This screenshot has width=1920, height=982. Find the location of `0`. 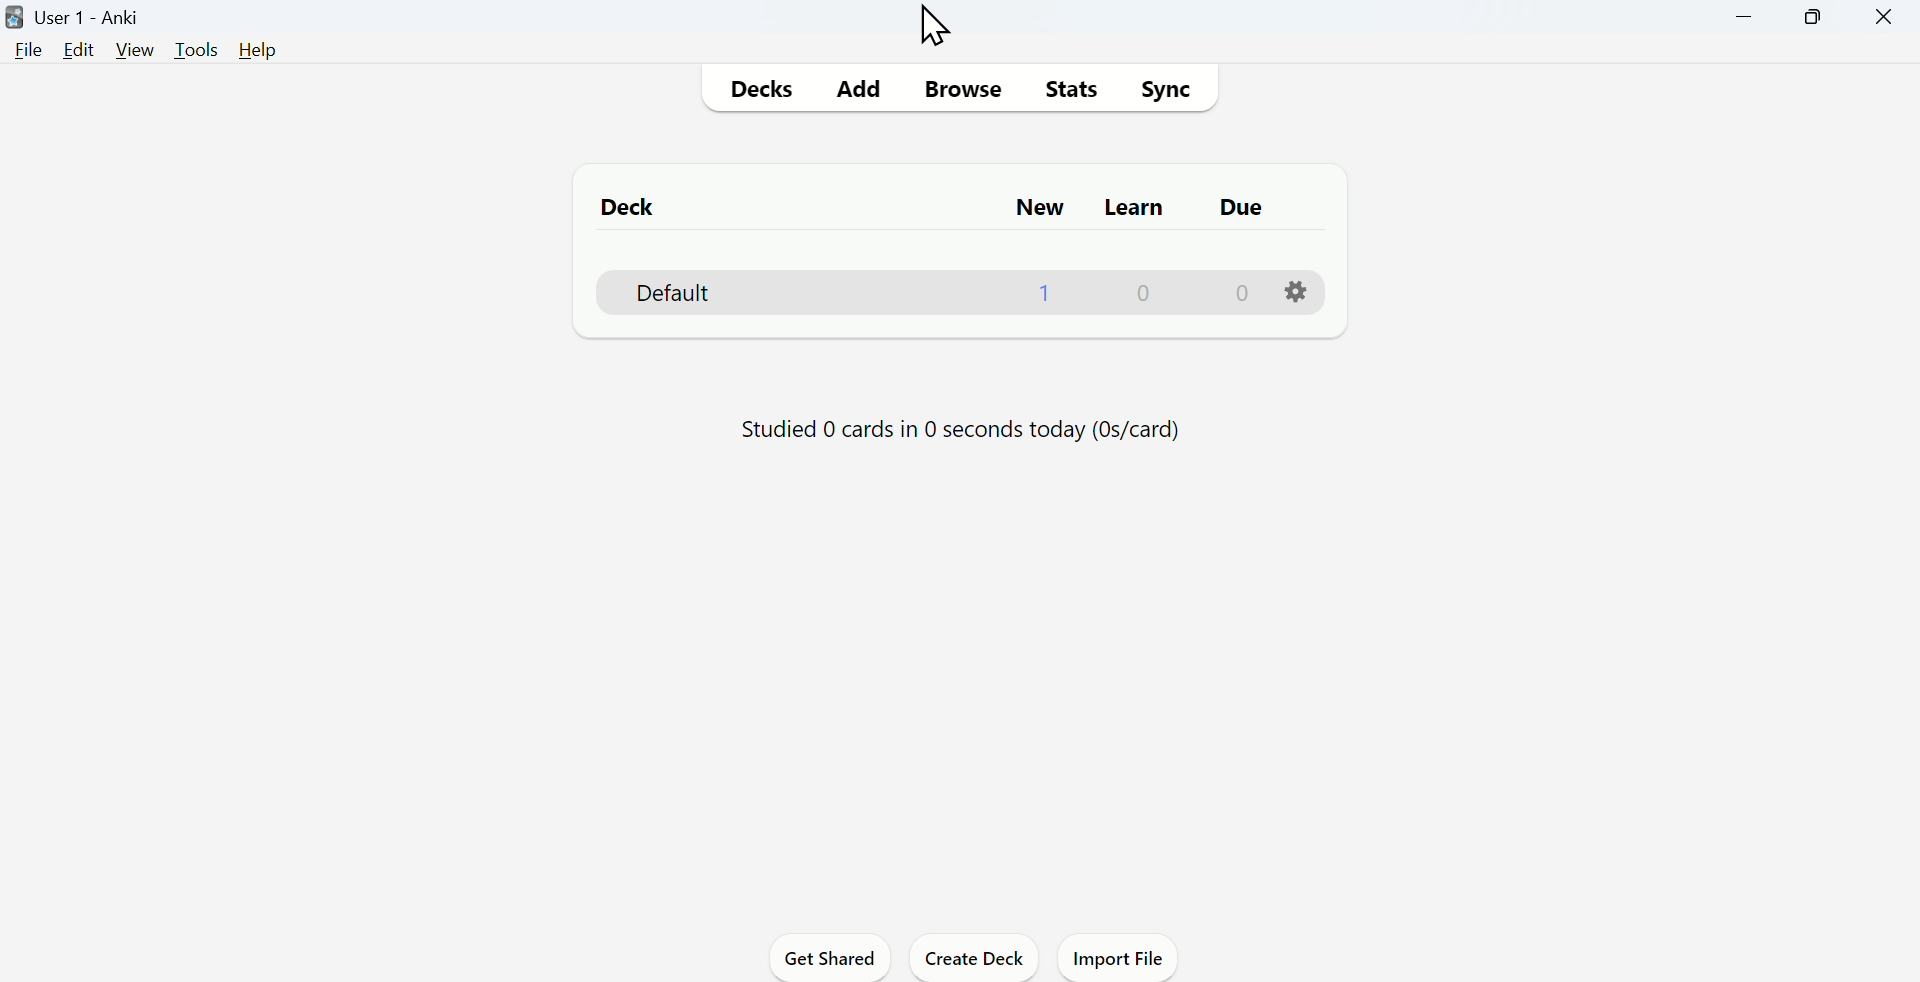

0 is located at coordinates (1244, 296).